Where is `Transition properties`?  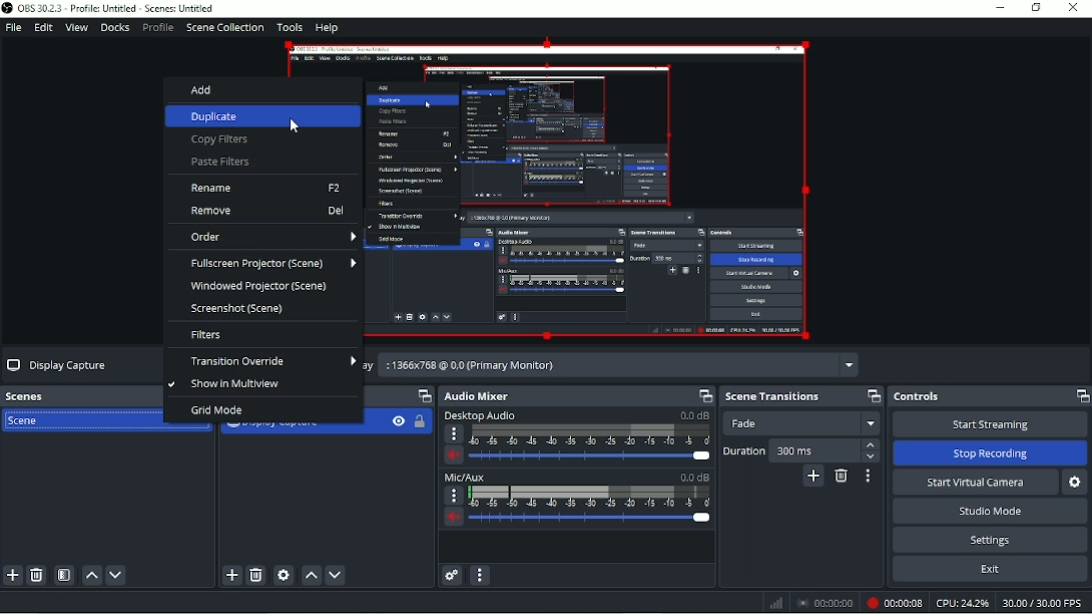
Transition properties is located at coordinates (868, 476).